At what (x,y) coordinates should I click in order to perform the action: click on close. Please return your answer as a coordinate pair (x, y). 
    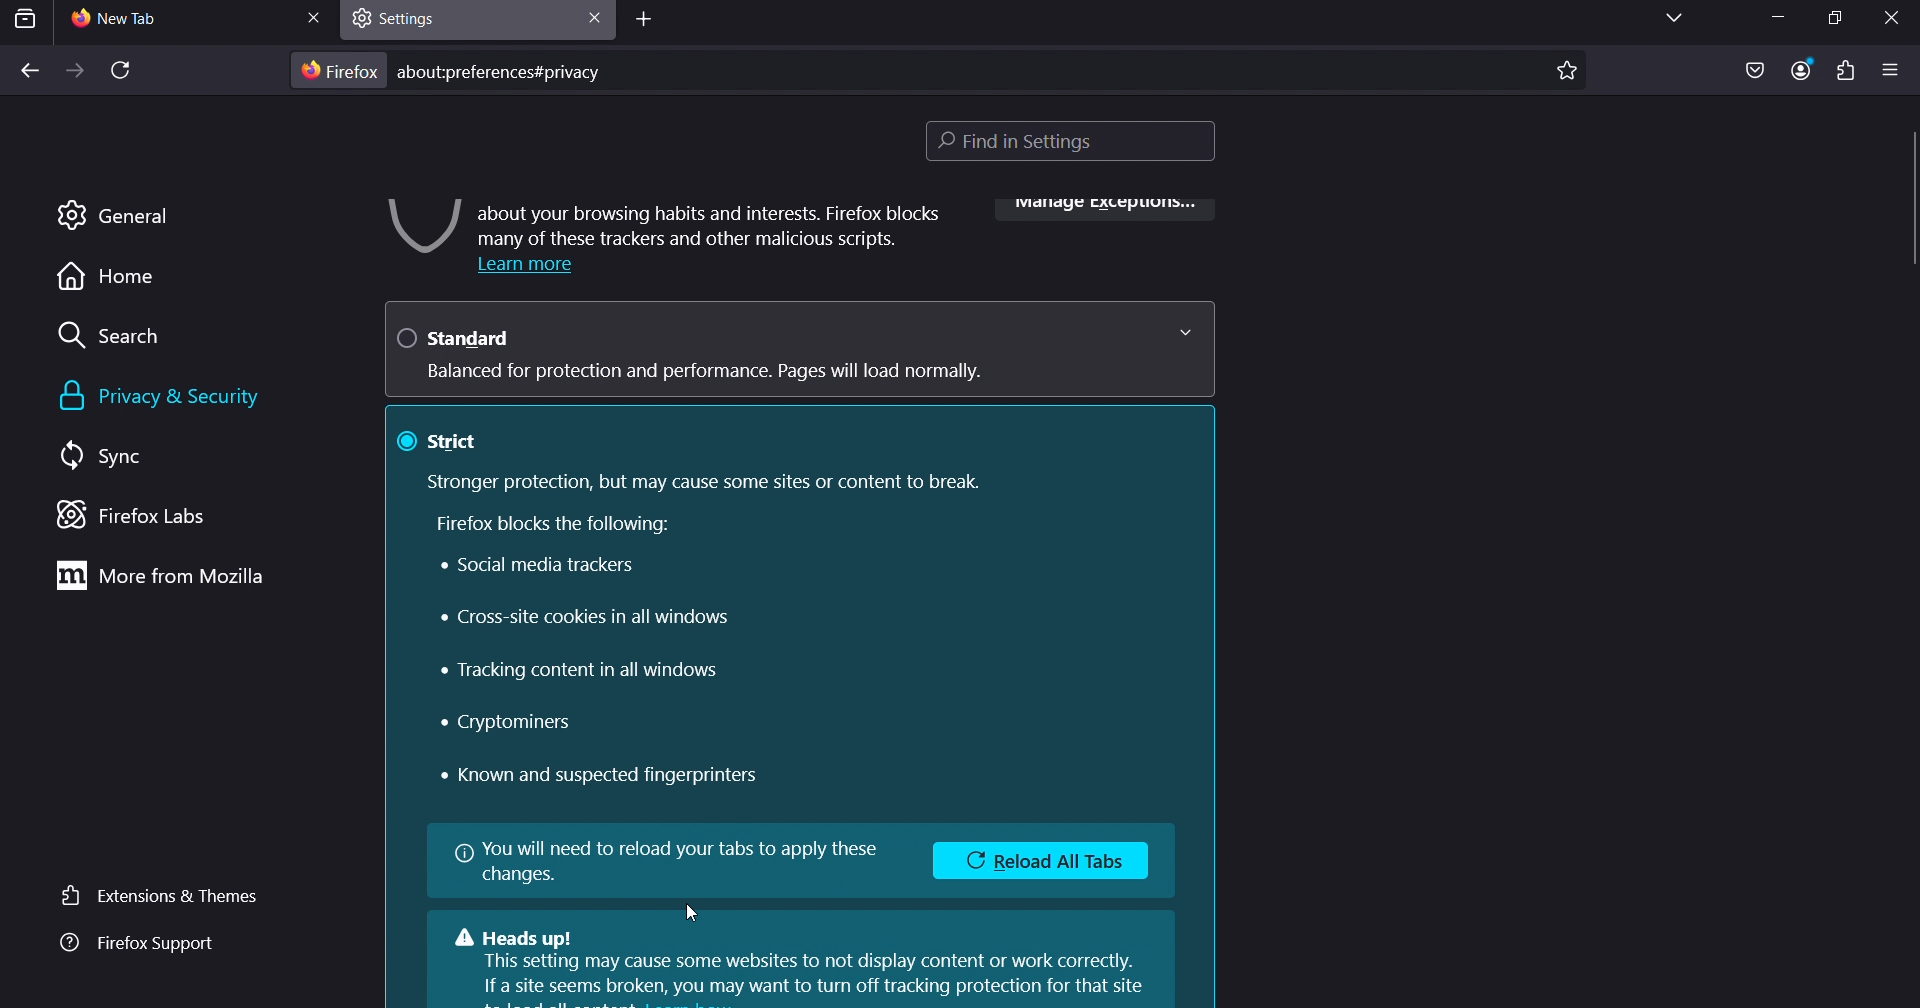
    Looking at the image, I should click on (314, 16).